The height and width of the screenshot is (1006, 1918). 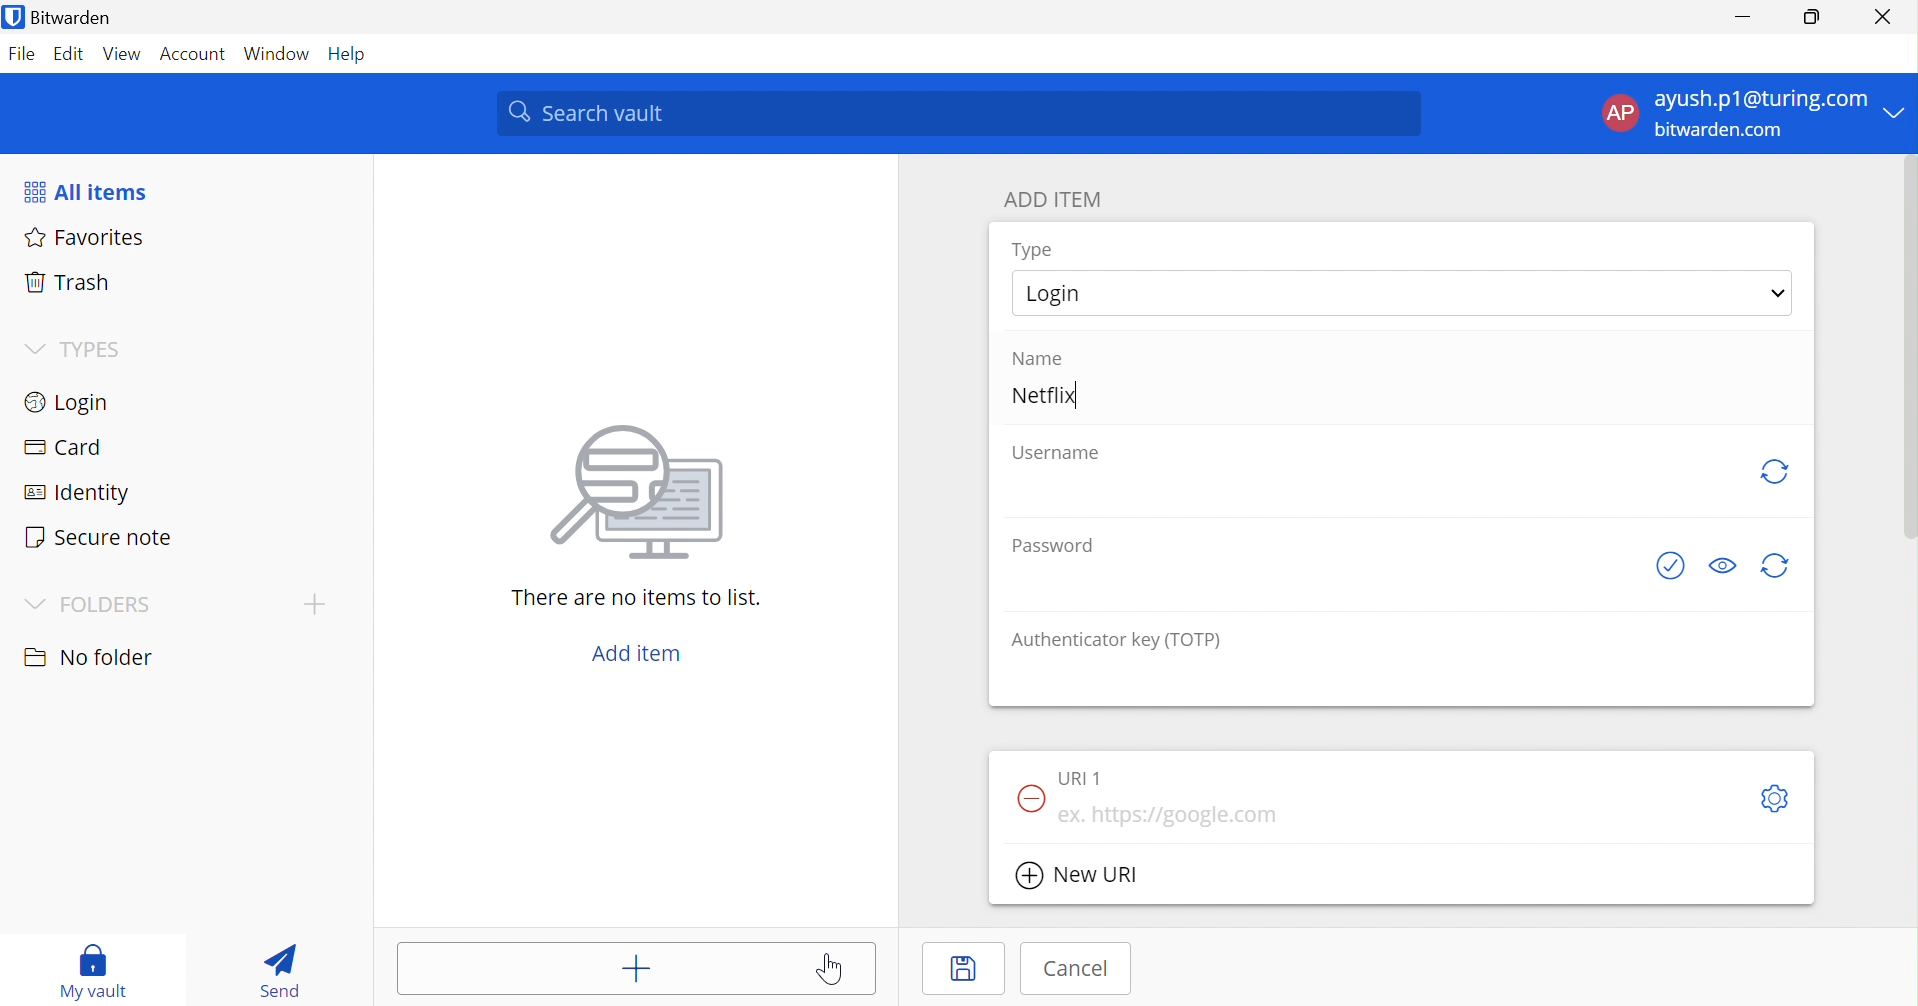 I want to click on ADD ITEM, so click(x=1051, y=199).